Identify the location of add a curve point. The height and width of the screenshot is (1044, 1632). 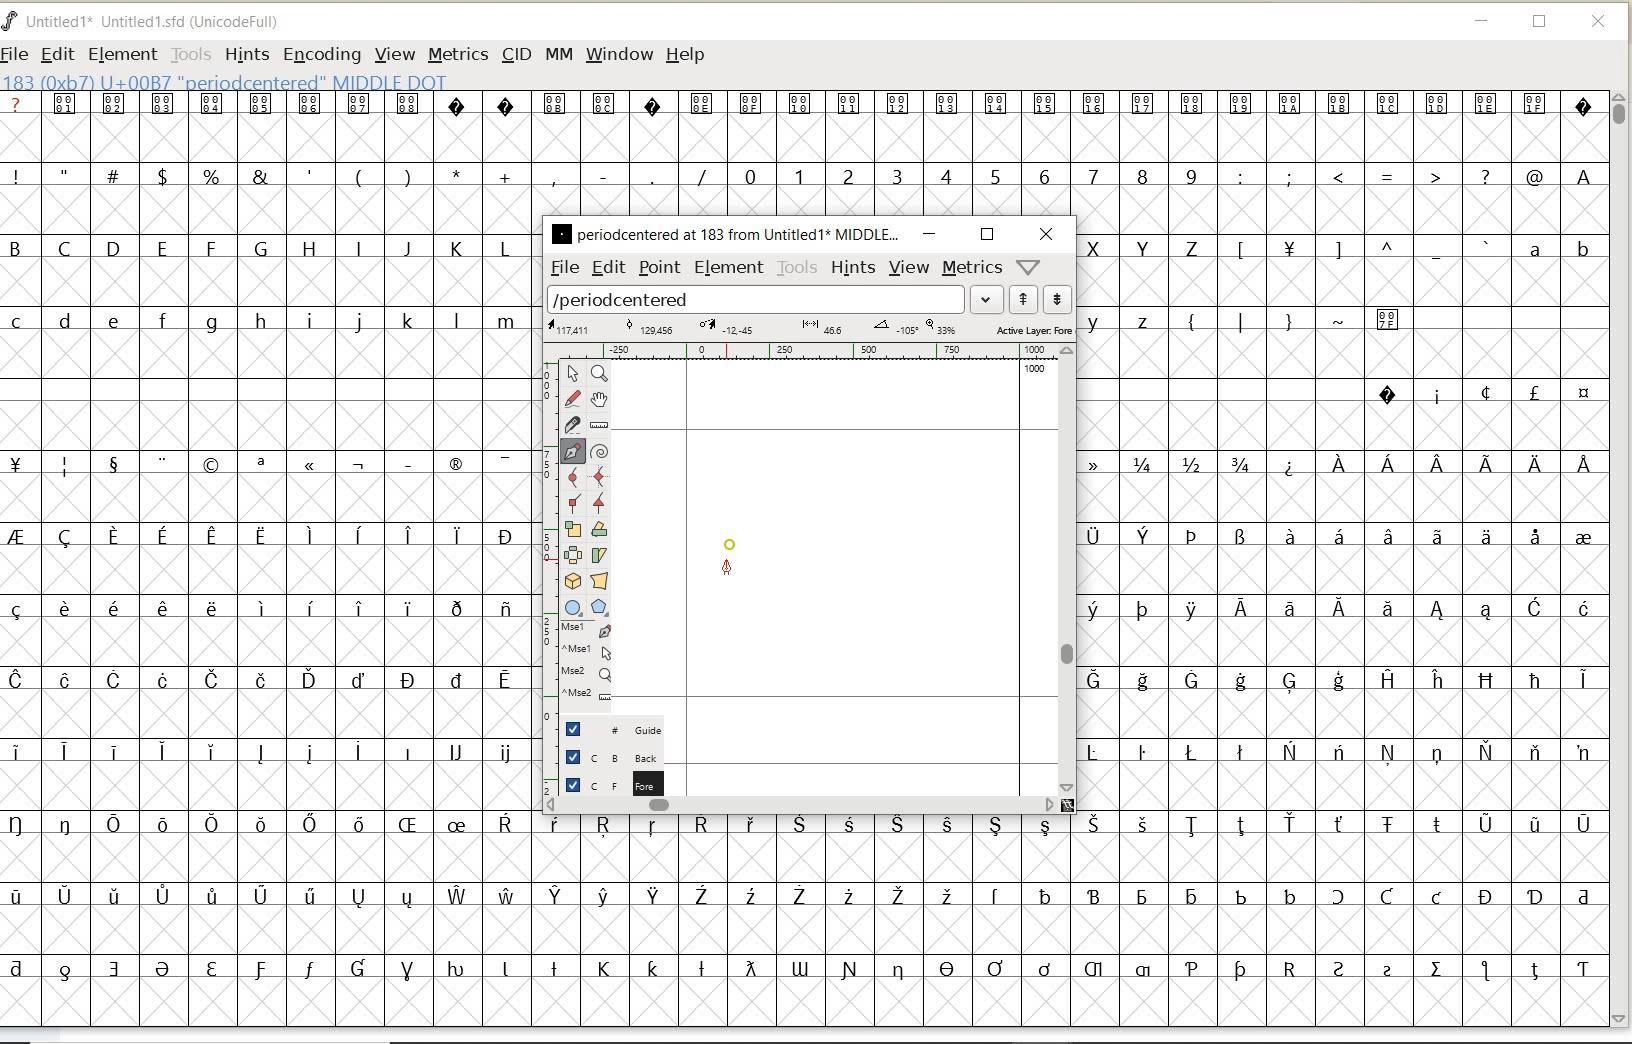
(574, 475).